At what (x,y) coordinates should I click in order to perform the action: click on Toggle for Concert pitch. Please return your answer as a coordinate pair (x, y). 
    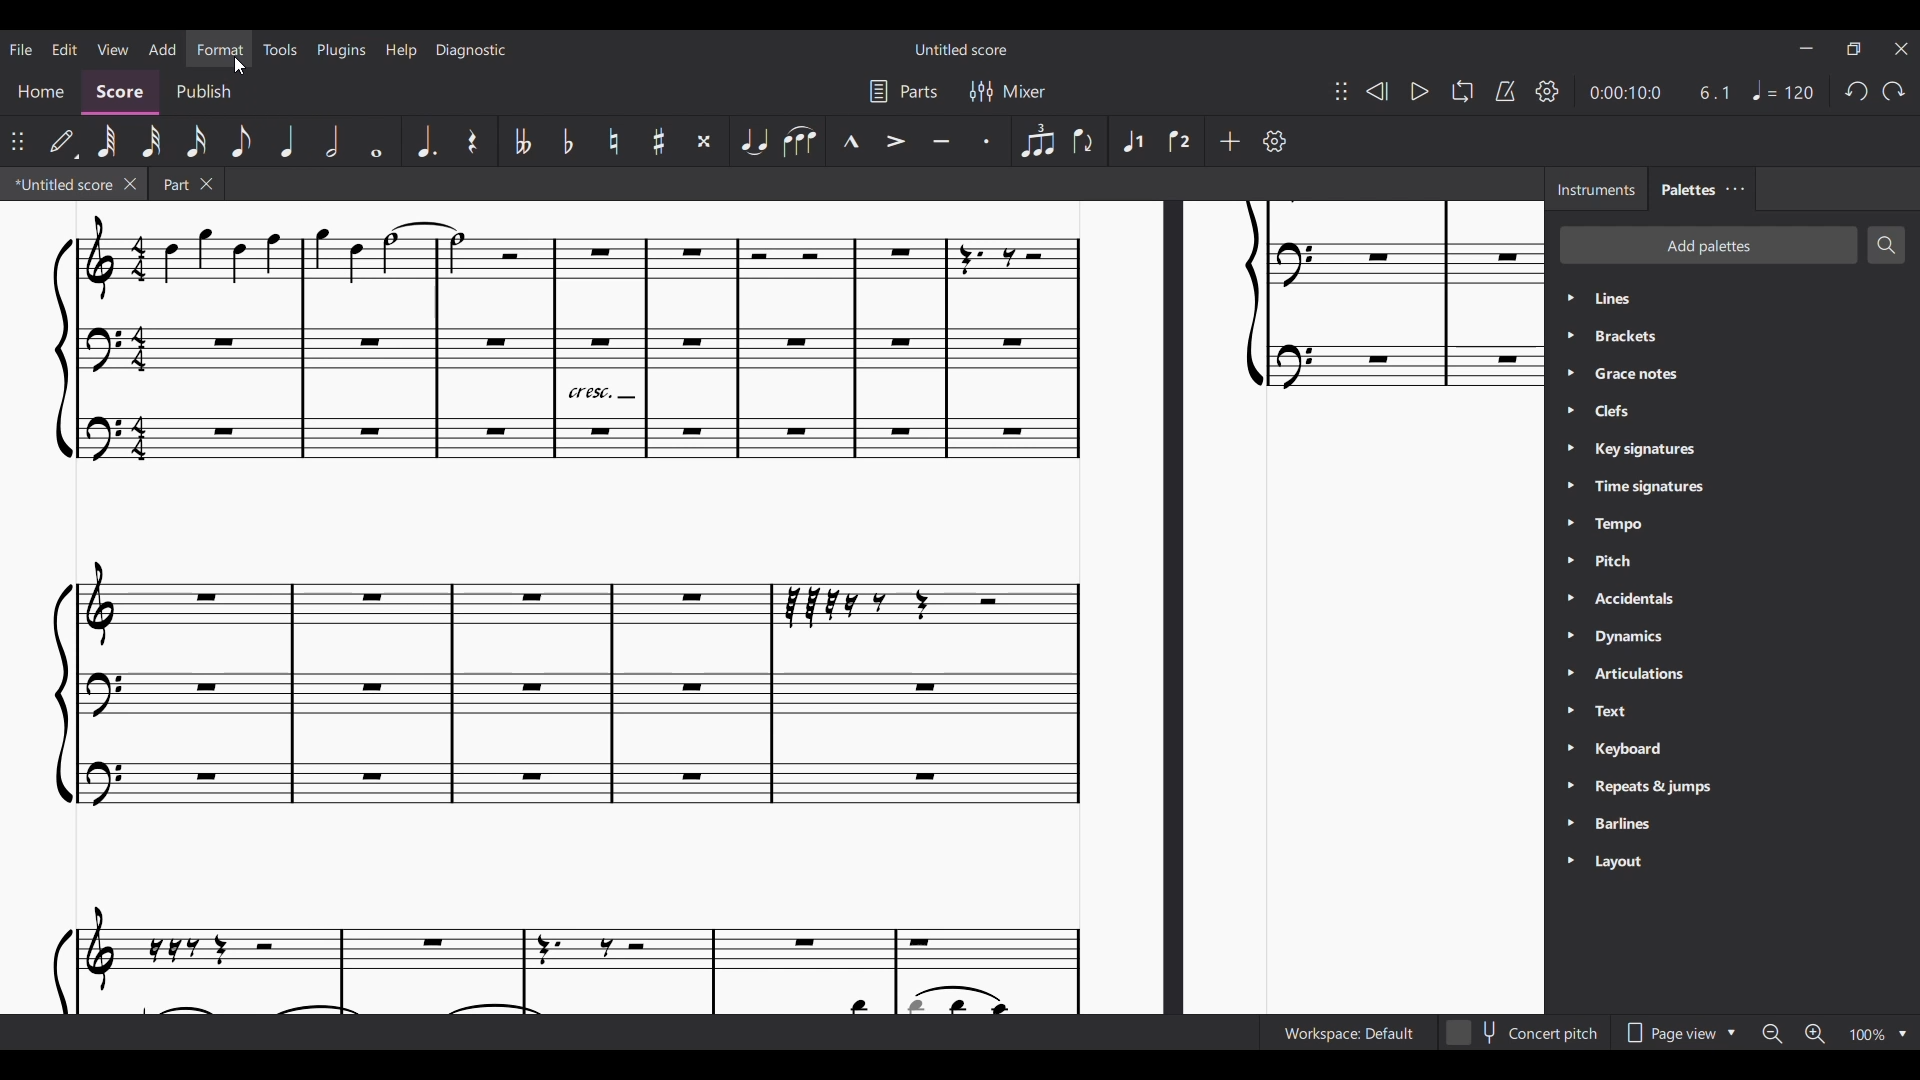
    Looking at the image, I should click on (1523, 1033).